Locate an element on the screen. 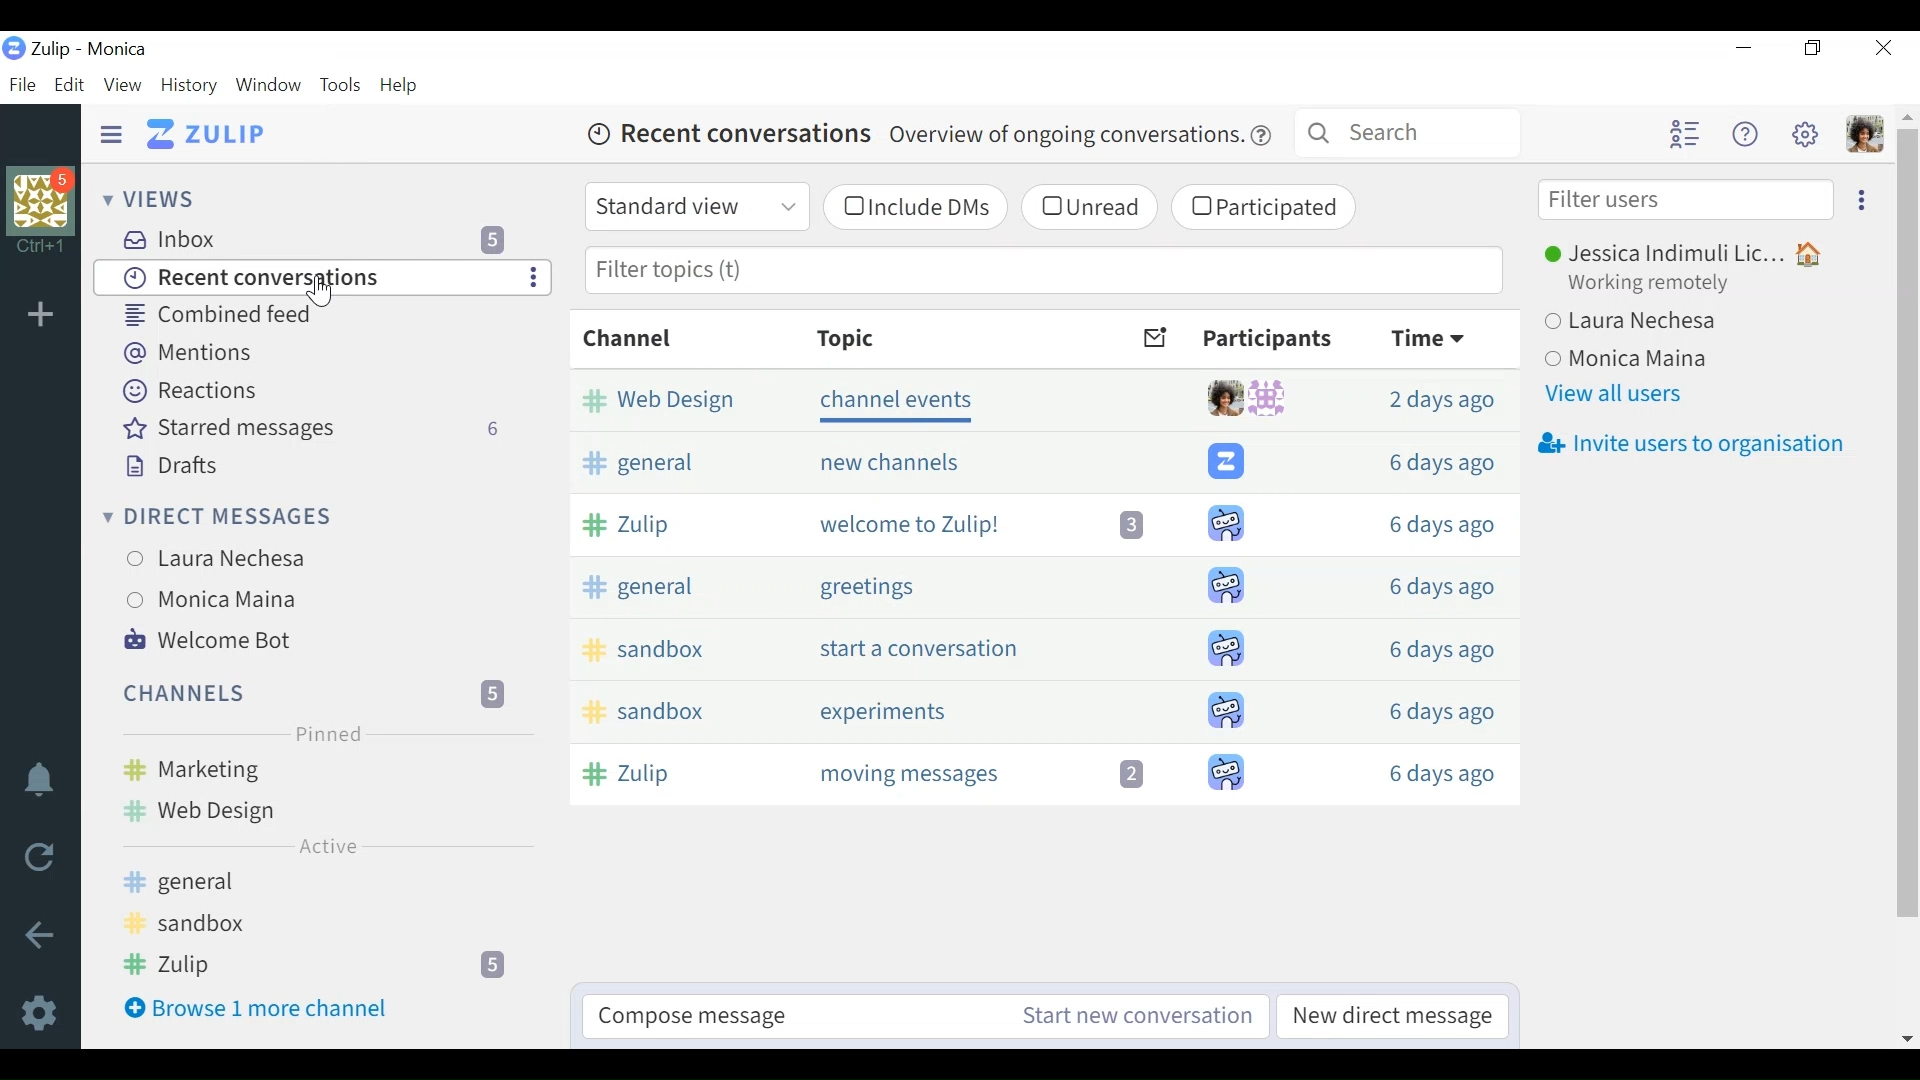 The image size is (1920, 1080). vertical scrollbar is located at coordinates (1911, 577).